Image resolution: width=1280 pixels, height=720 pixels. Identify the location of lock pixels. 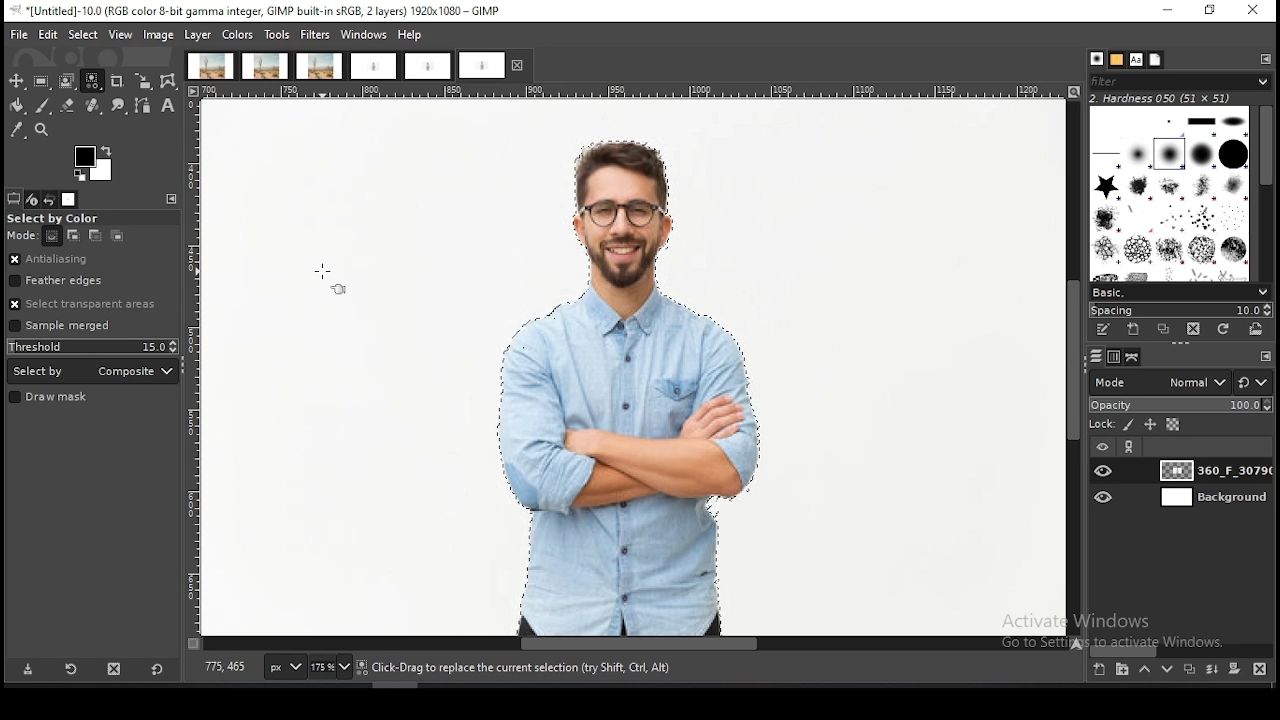
(1129, 426).